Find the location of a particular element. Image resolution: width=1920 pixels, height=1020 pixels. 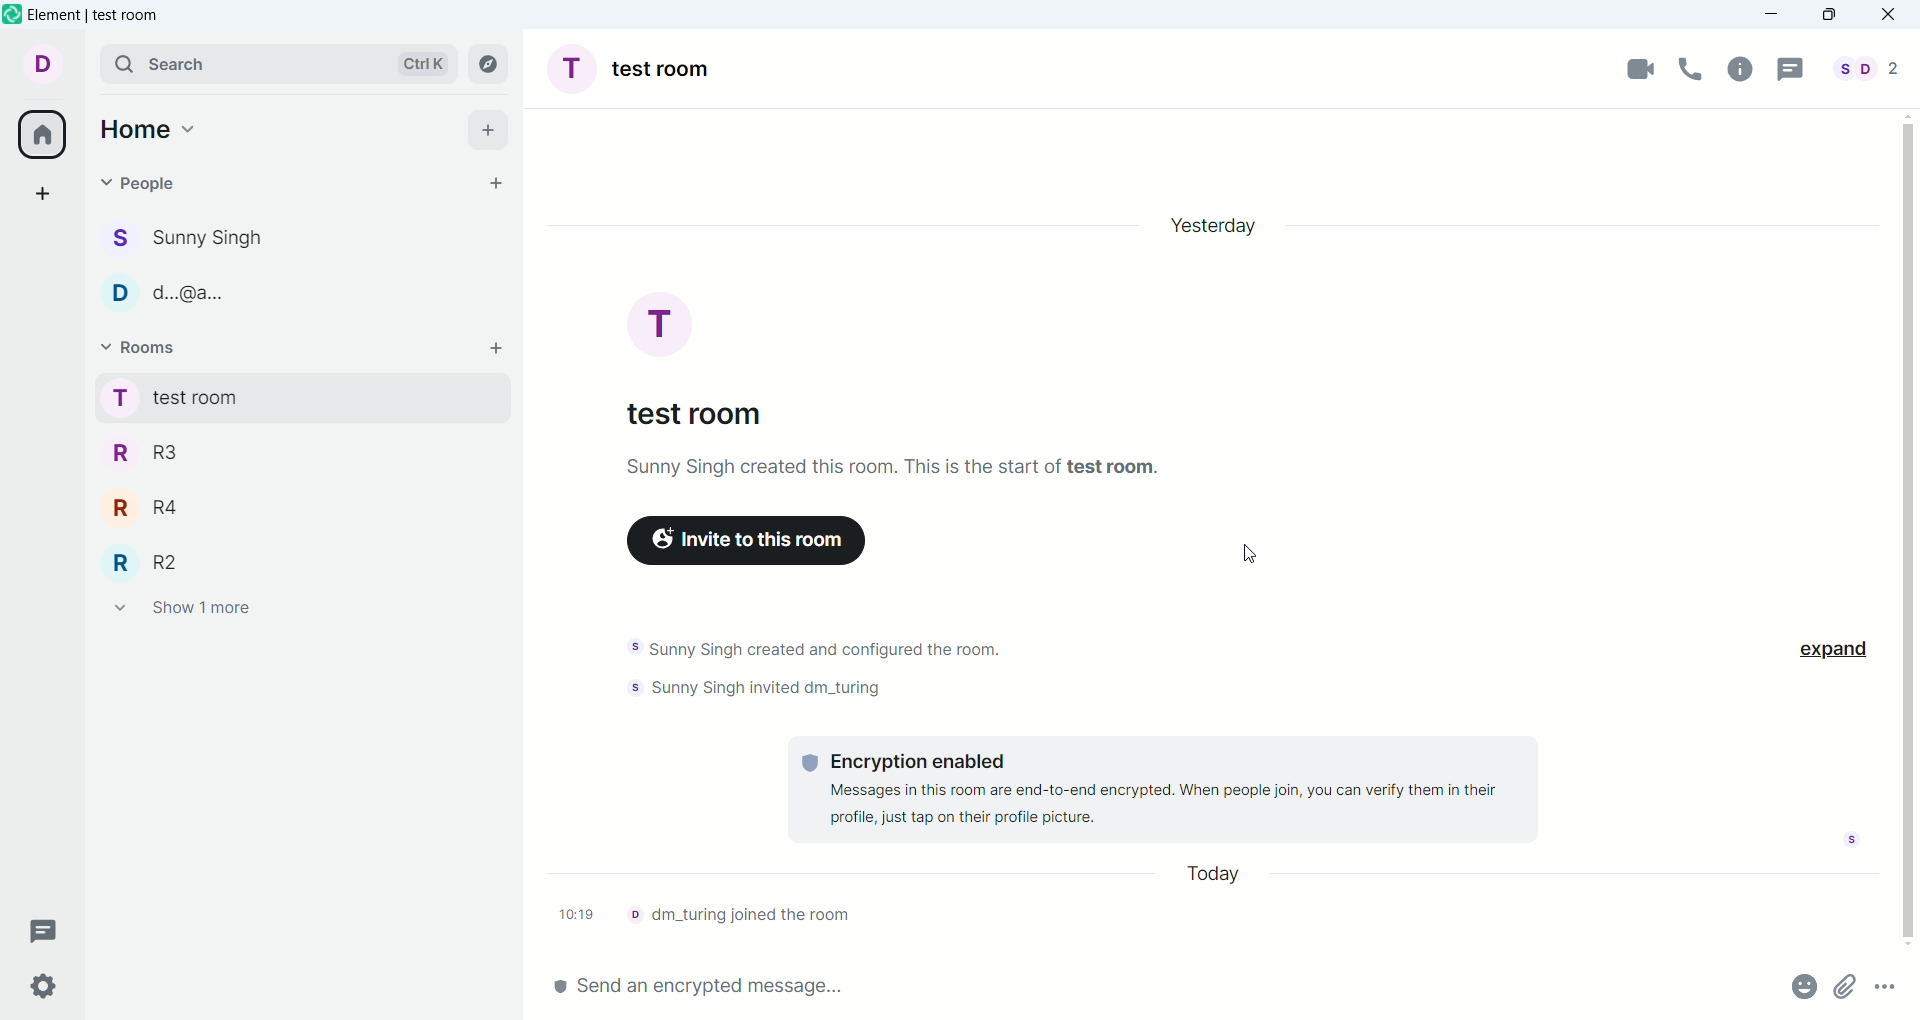

test room display picture is located at coordinates (662, 326).